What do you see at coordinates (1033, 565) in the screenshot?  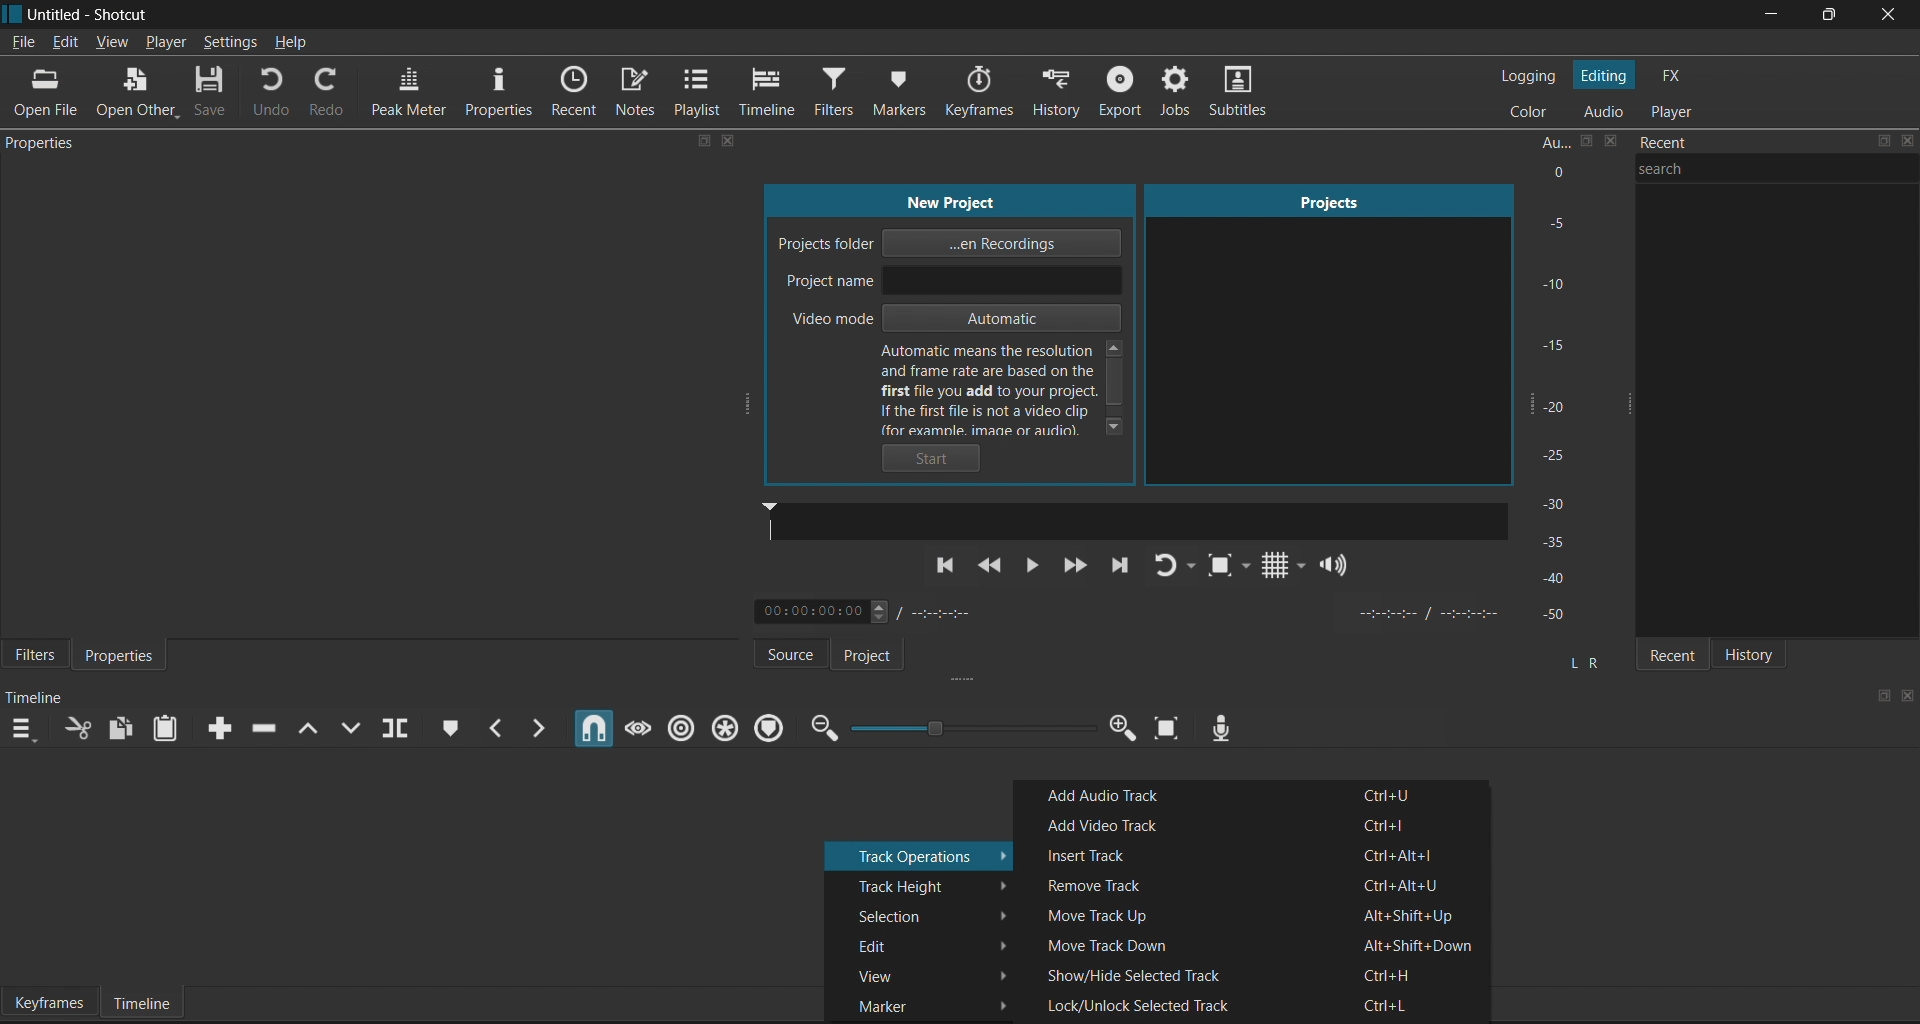 I see `pause` at bounding box center [1033, 565].